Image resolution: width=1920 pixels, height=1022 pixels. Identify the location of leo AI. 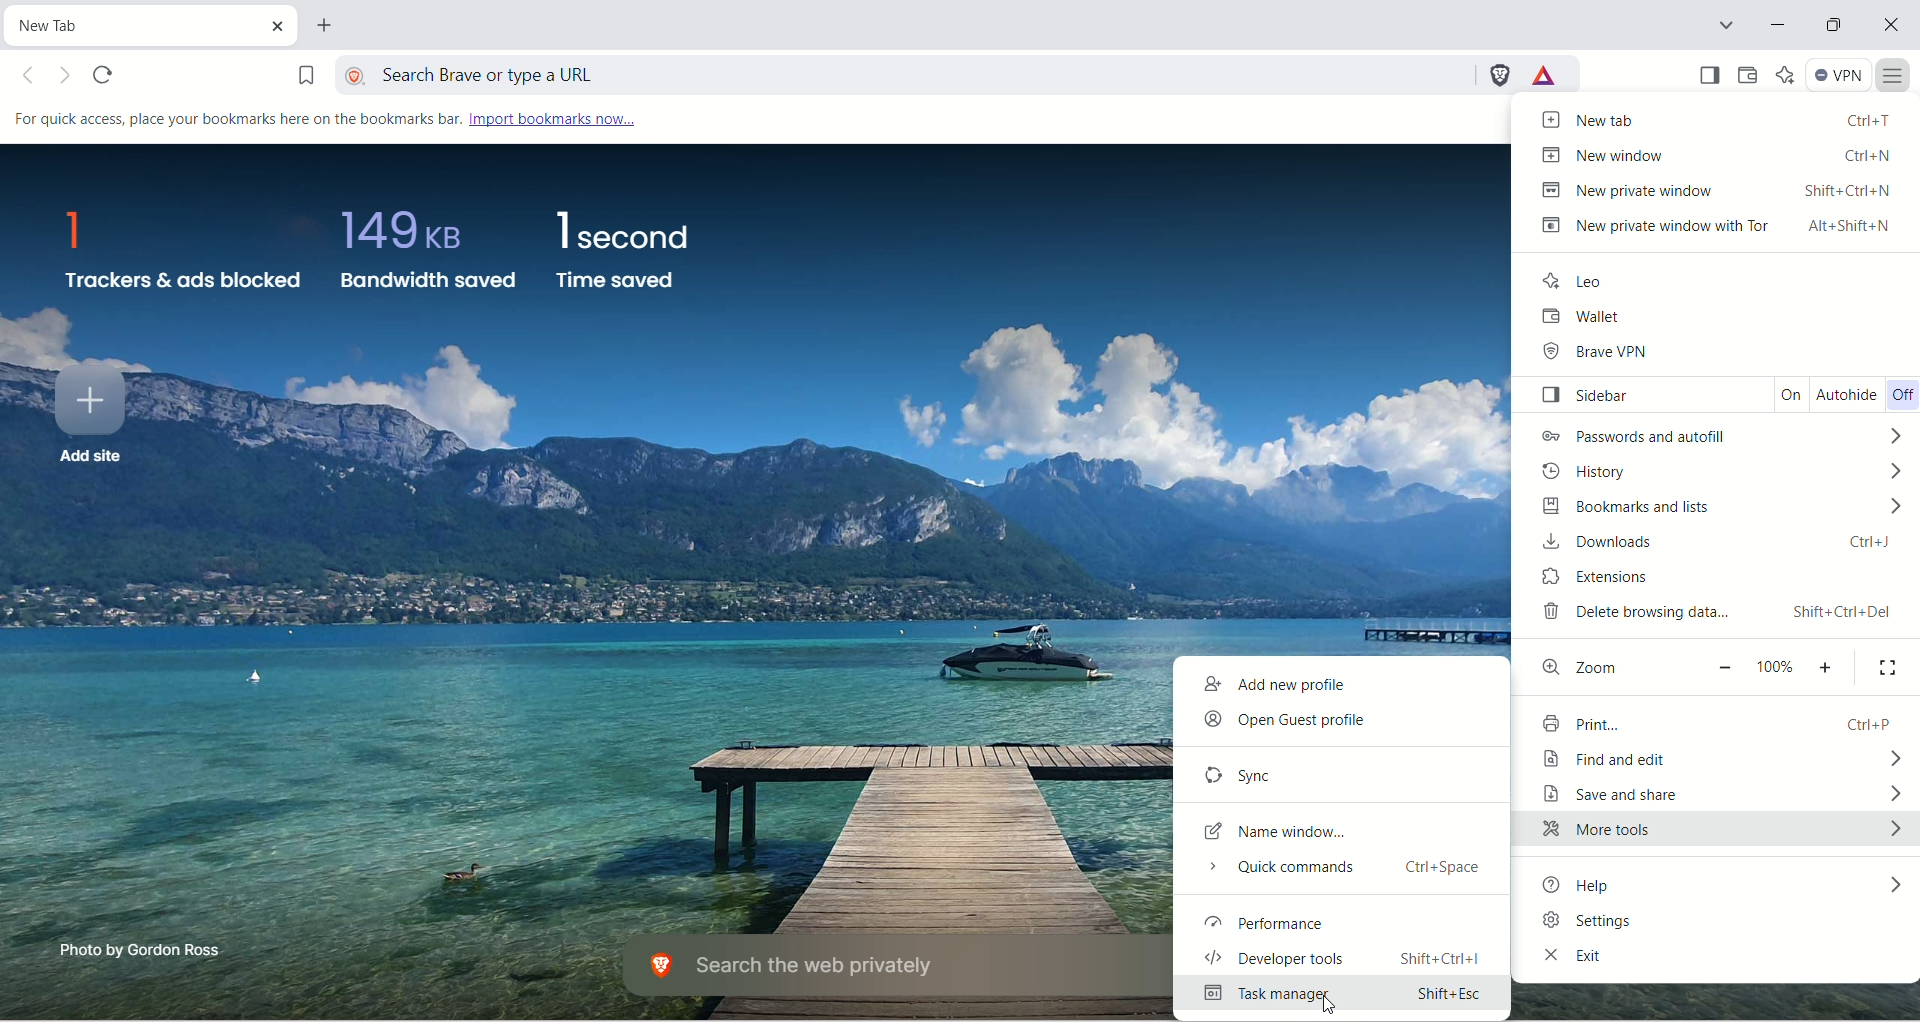
(1785, 73).